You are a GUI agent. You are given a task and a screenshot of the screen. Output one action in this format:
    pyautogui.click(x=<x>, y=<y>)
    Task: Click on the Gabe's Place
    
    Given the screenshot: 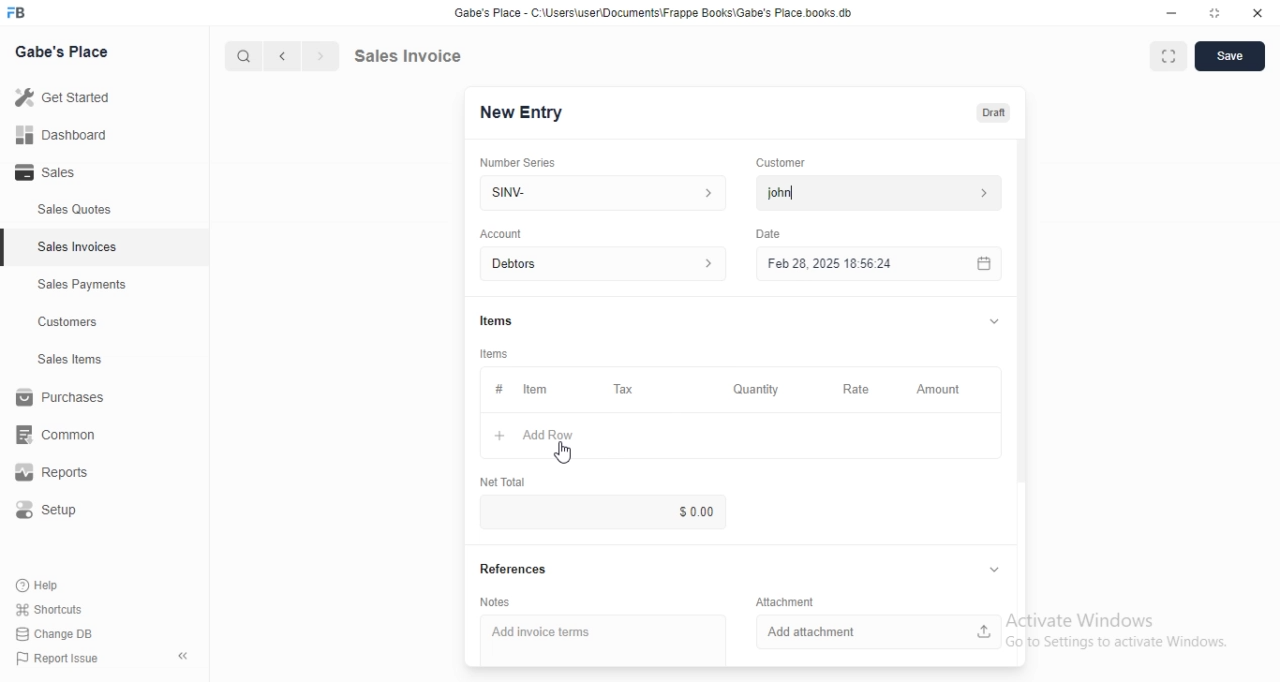 What is the action you would take?
    pyautogui.click(x=66, y=50)
    